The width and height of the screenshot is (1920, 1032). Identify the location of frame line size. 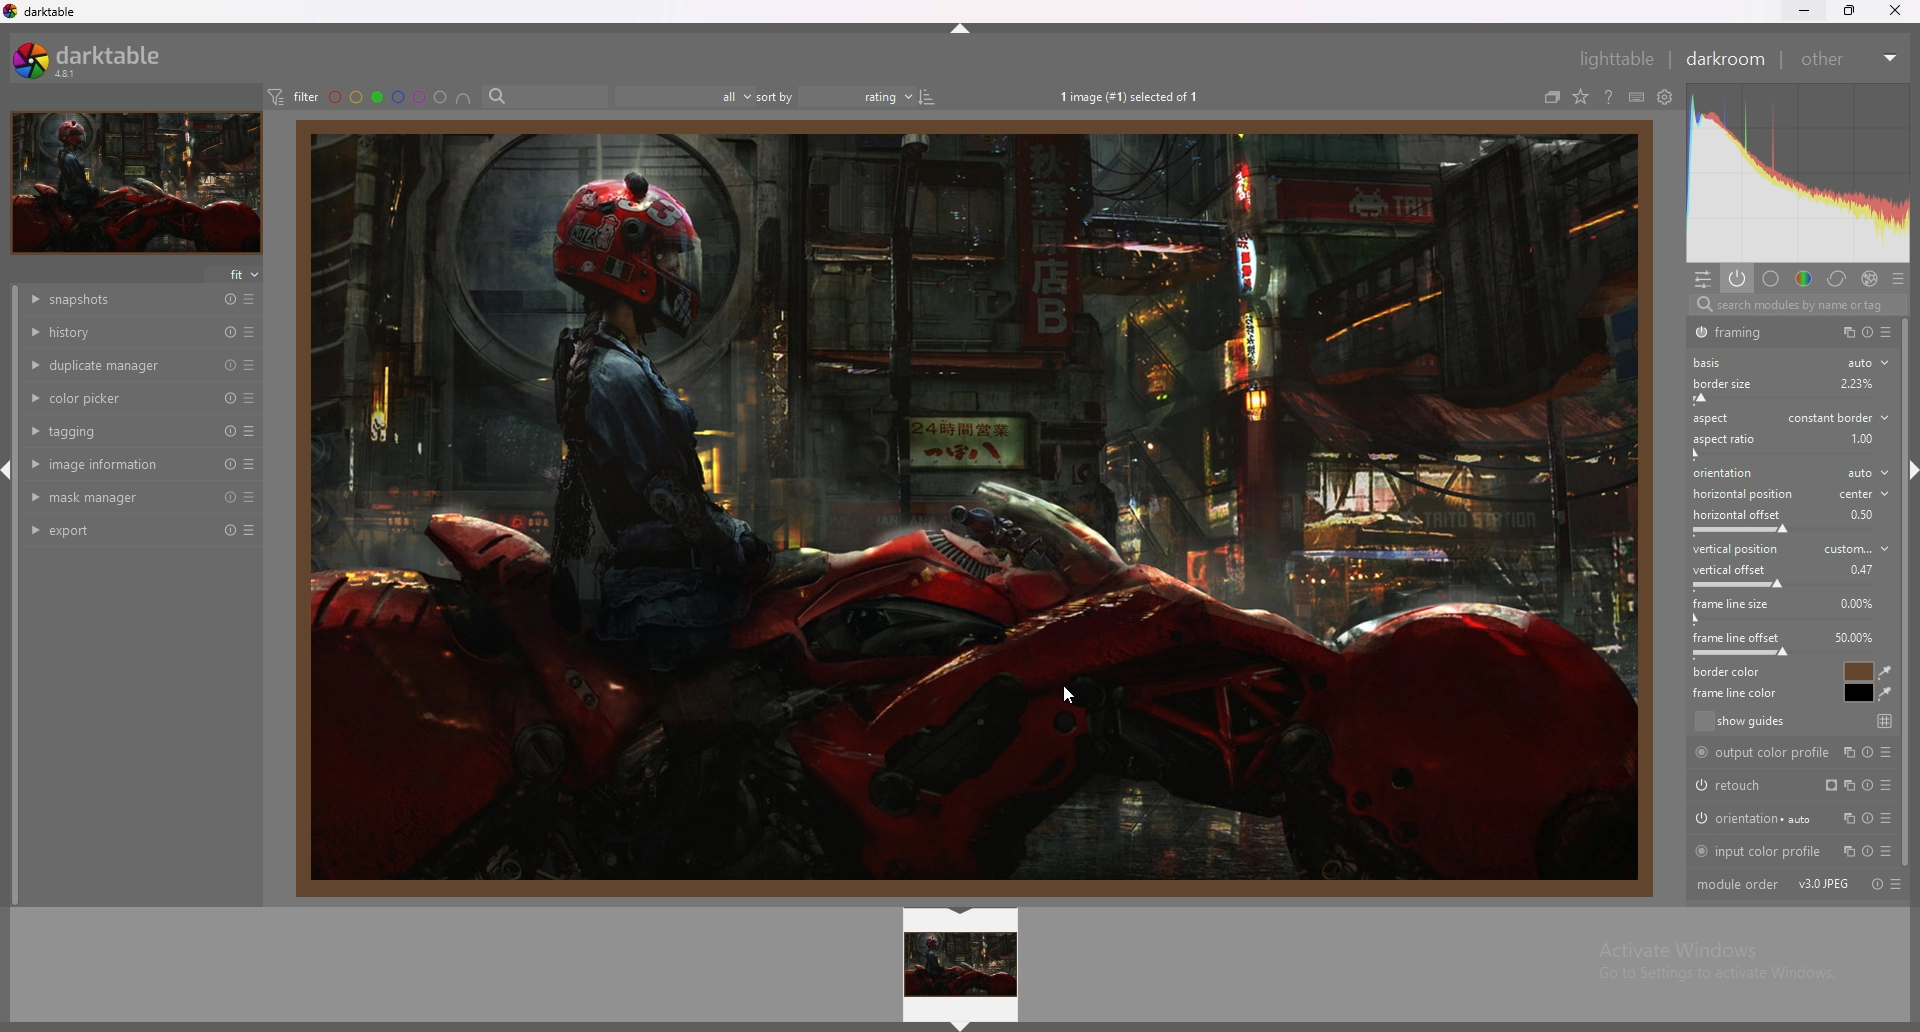
(1731, 604).